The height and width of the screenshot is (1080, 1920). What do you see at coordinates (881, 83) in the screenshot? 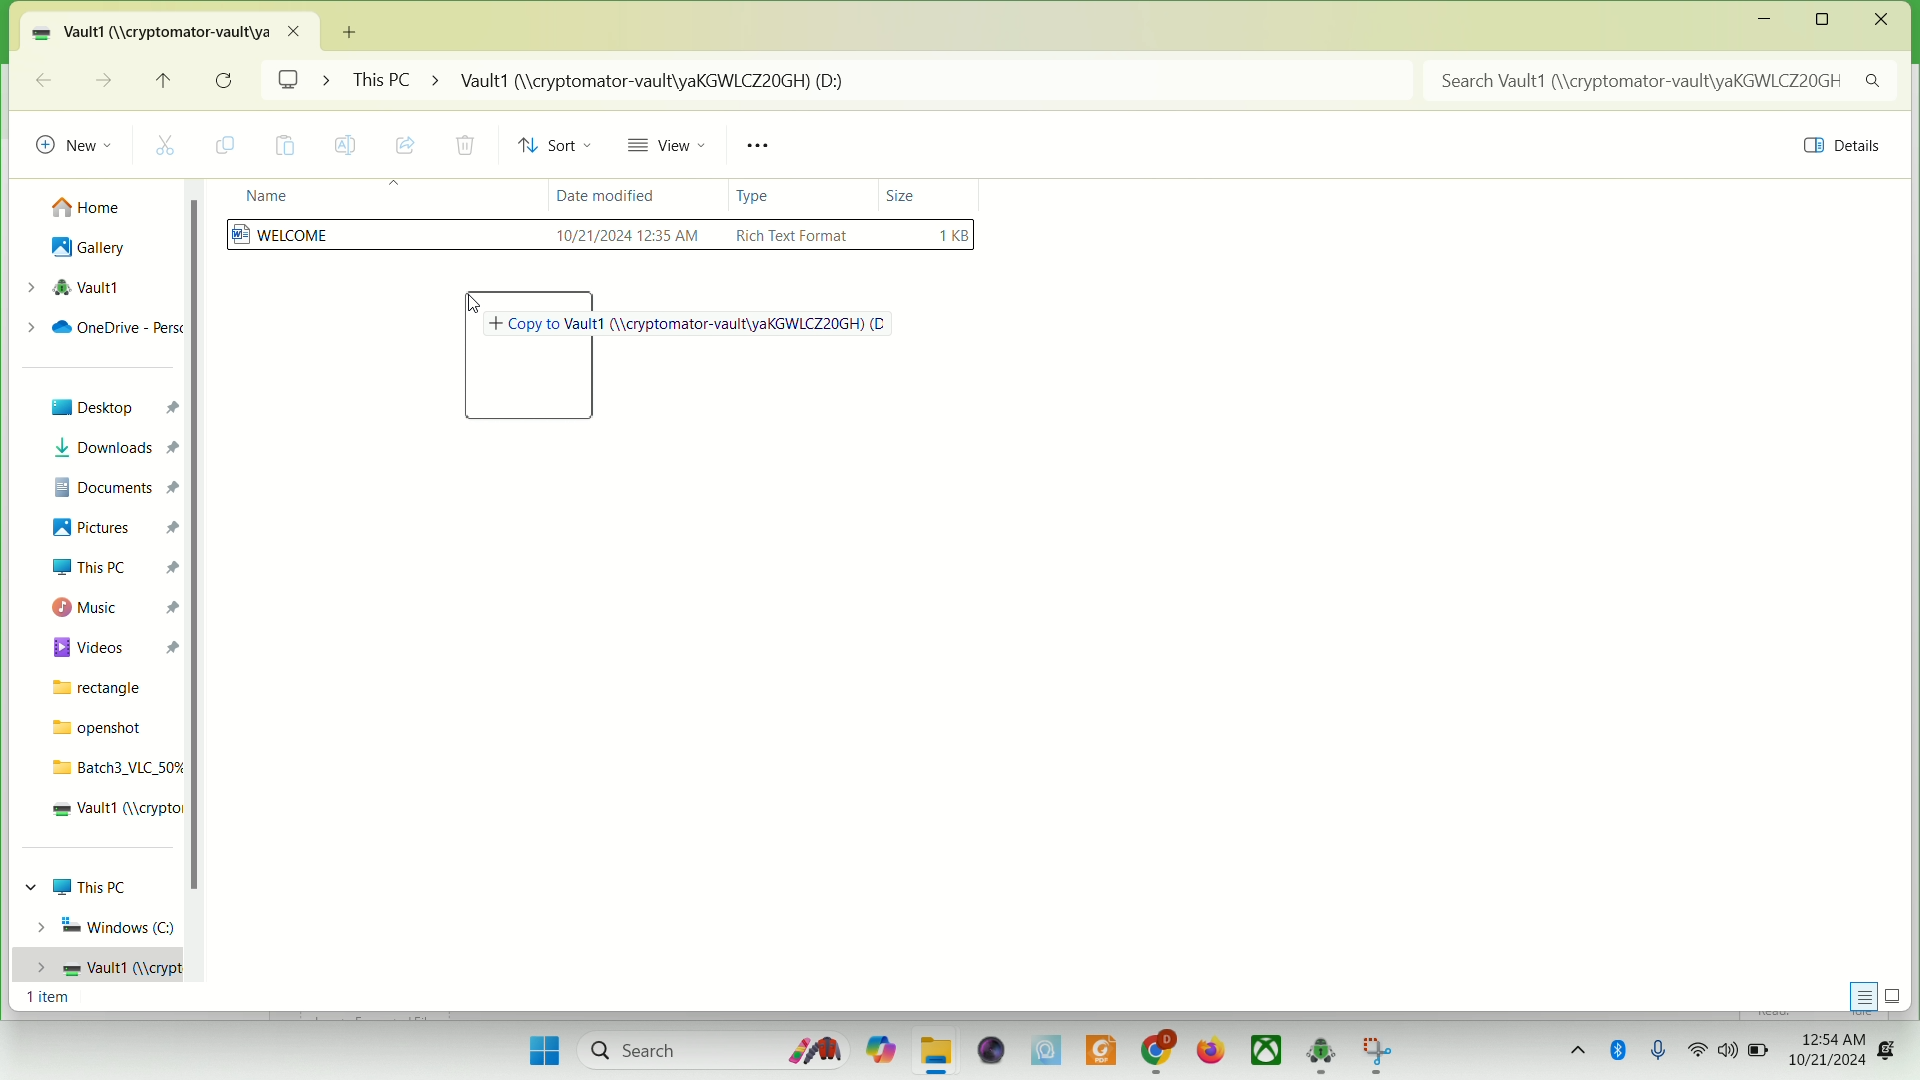
I see `This PC > Vault1 (//cryptomator-vault/yaKGWLCZ20GH) (D:)` at bounding box center [881, 83].